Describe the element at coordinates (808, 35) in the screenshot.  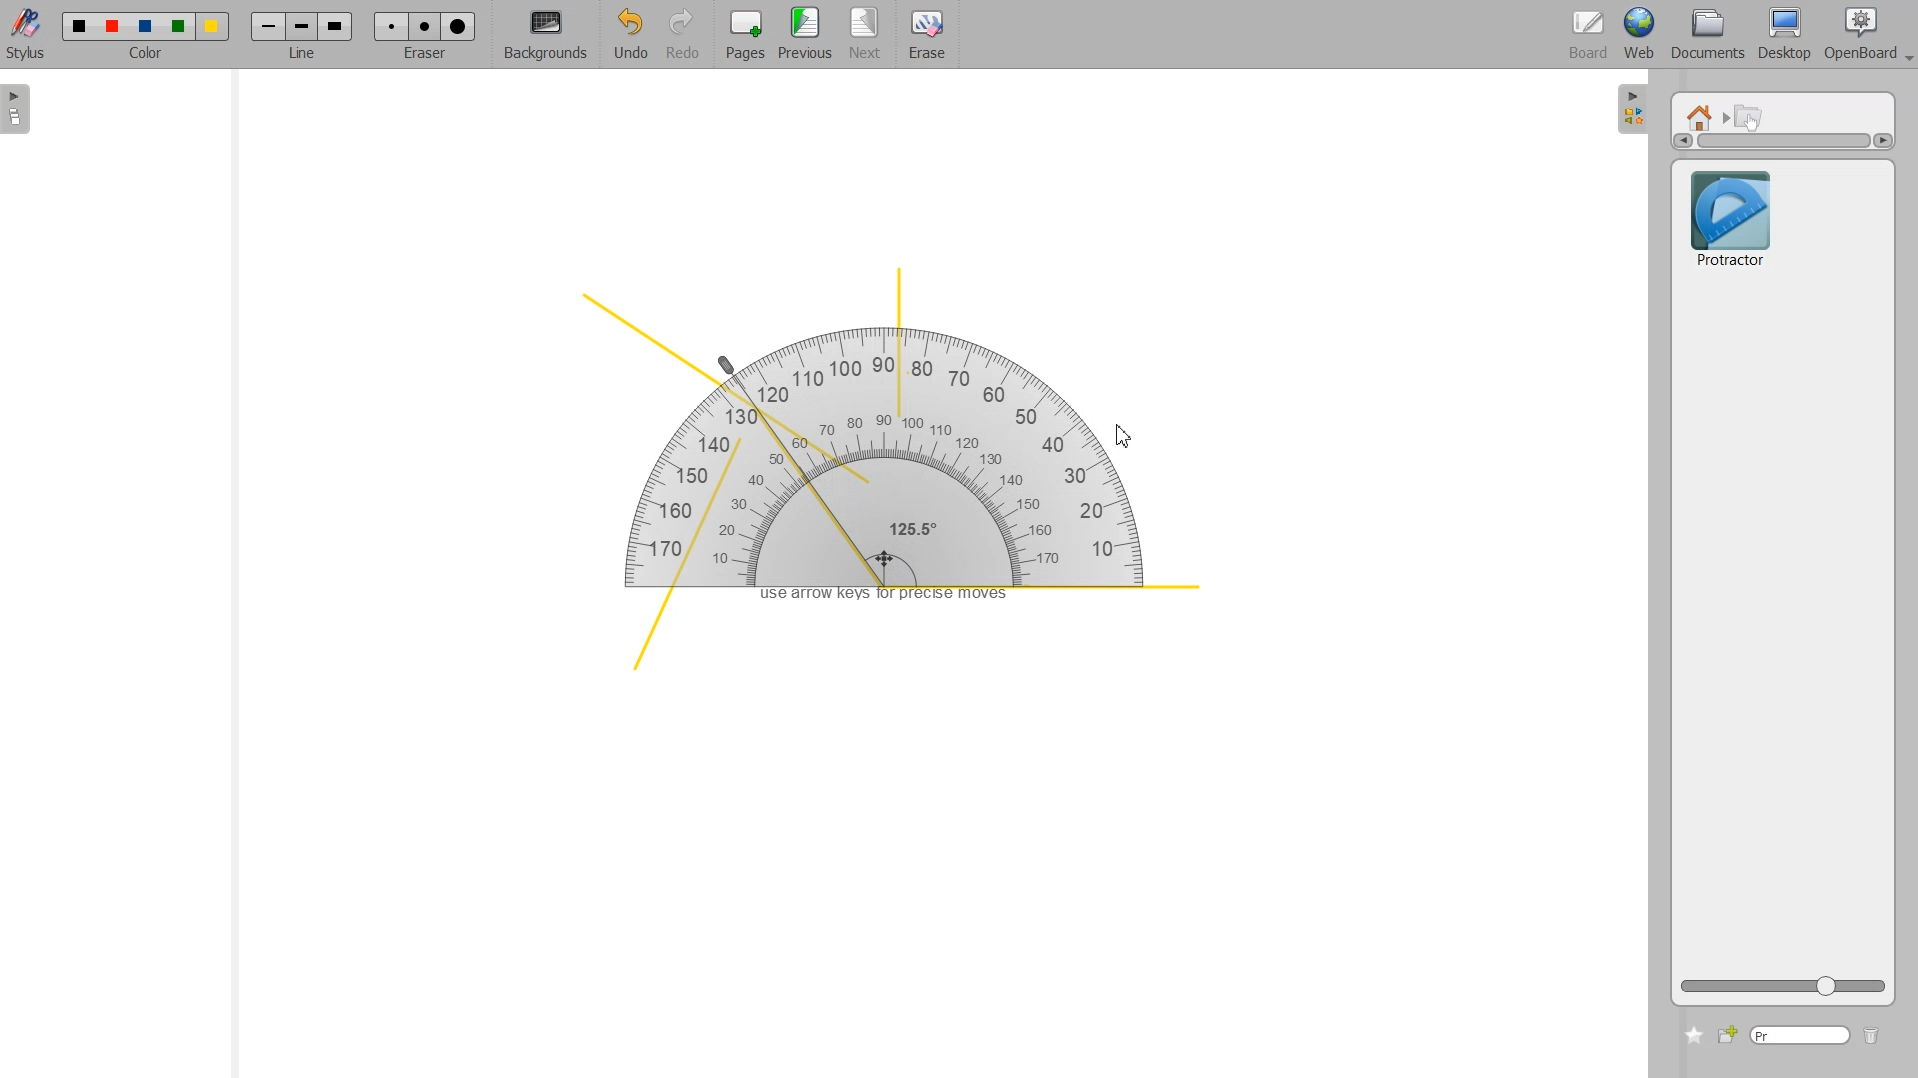
I see `Previous` at that location.